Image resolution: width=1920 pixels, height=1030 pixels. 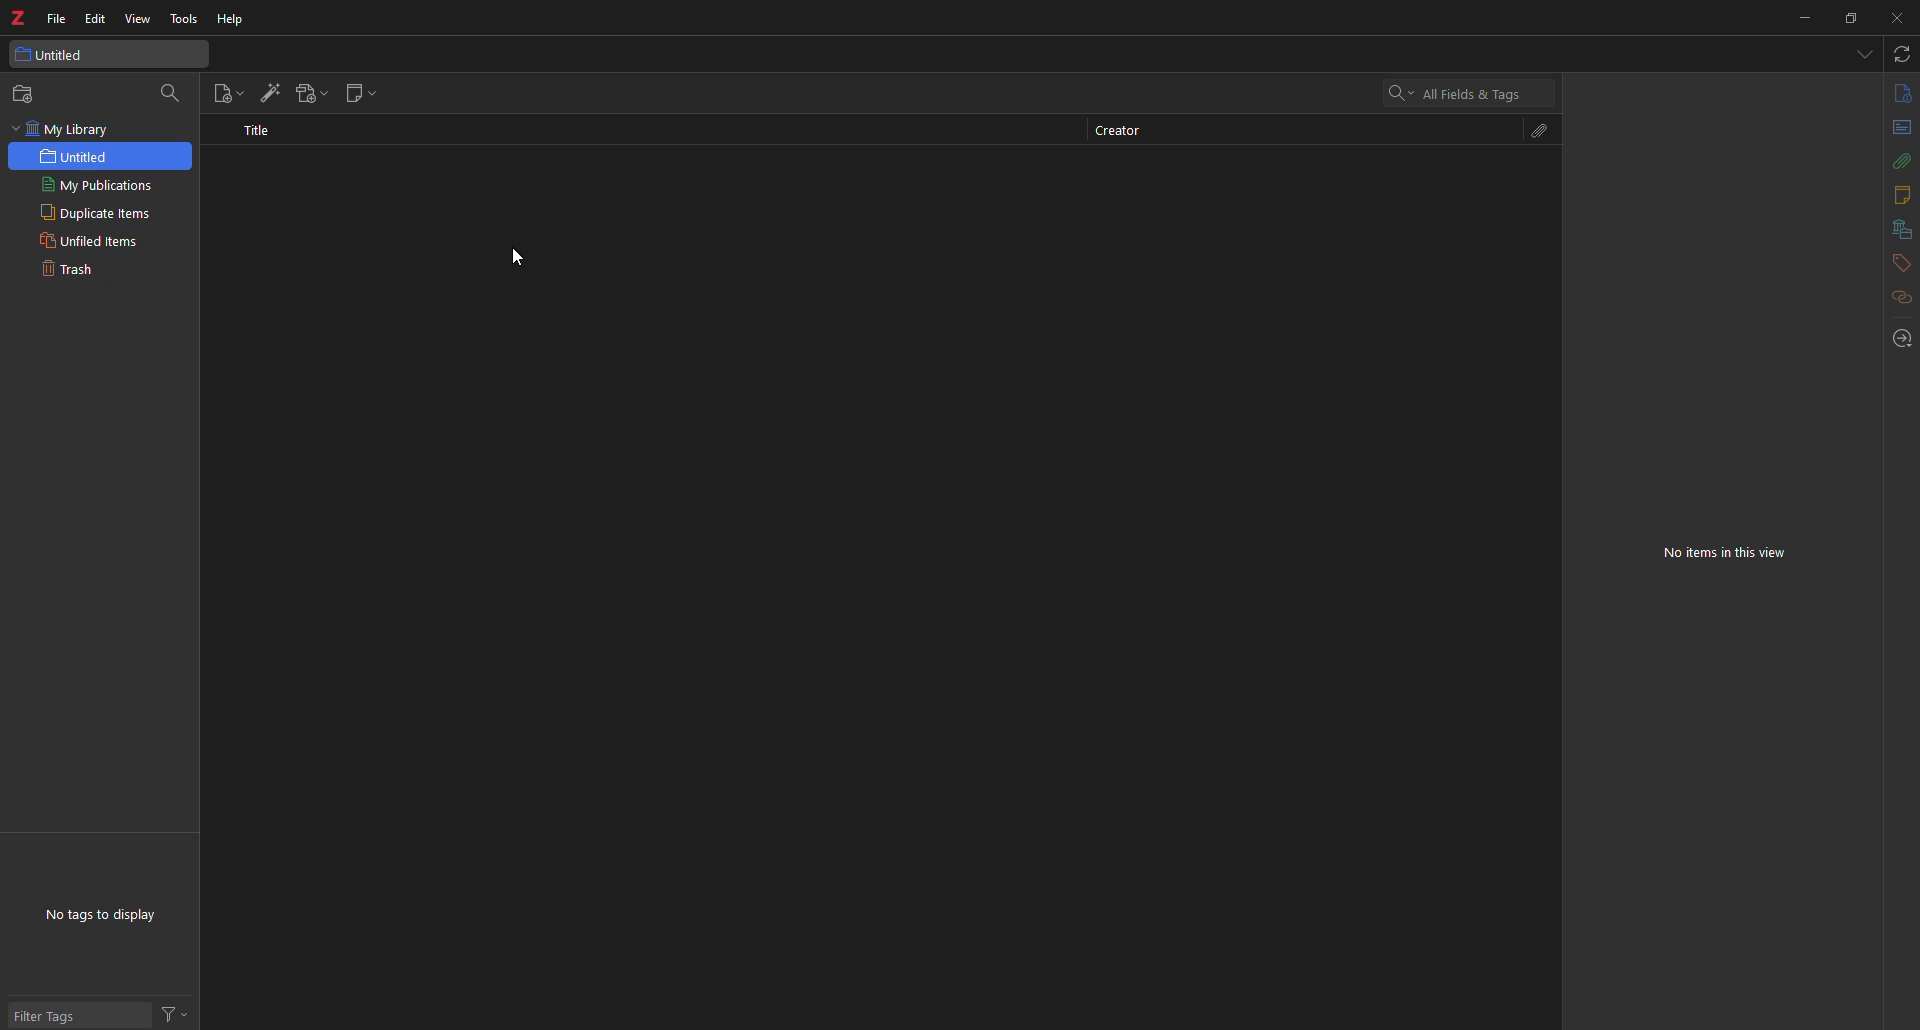 I want to click on add attachment, so click(x=312, y=92).